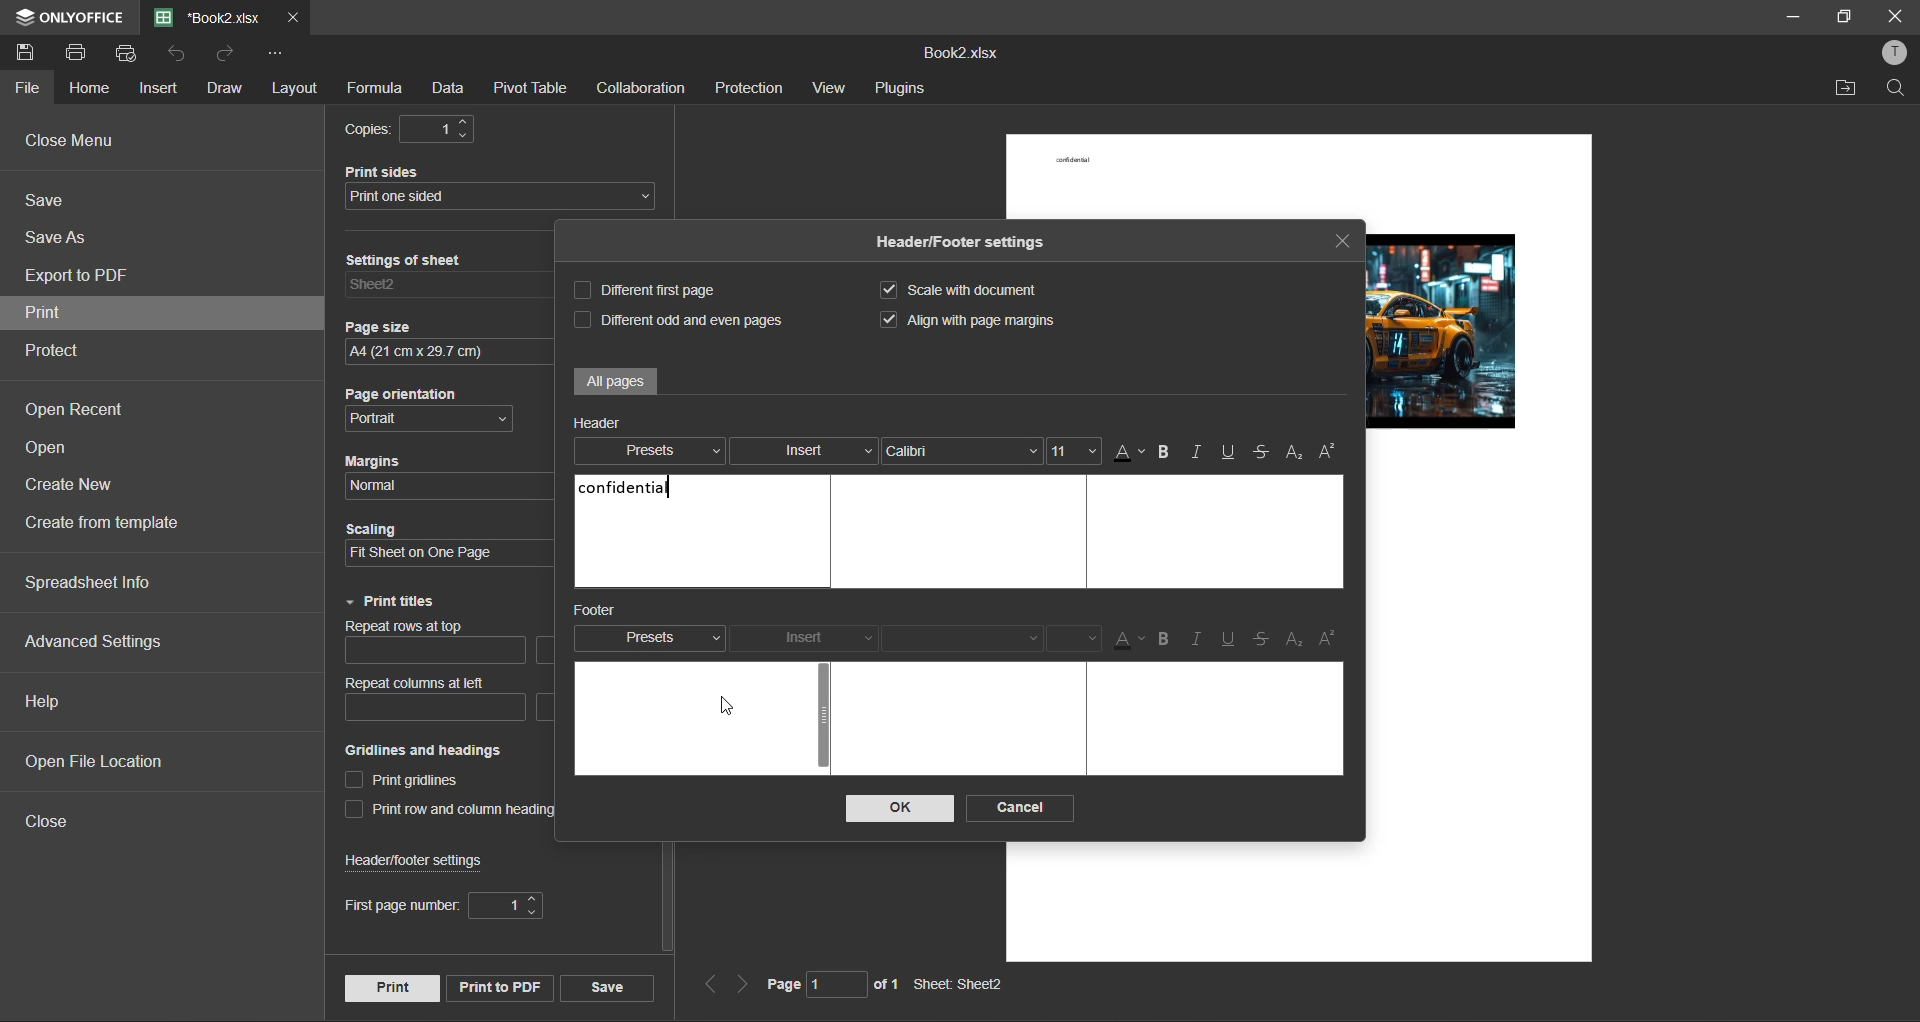 The image size is (1920, 1022). What do you see at coordinates (603, 425) in the screenshot?
I see `header` at bounding box center [603, 425].